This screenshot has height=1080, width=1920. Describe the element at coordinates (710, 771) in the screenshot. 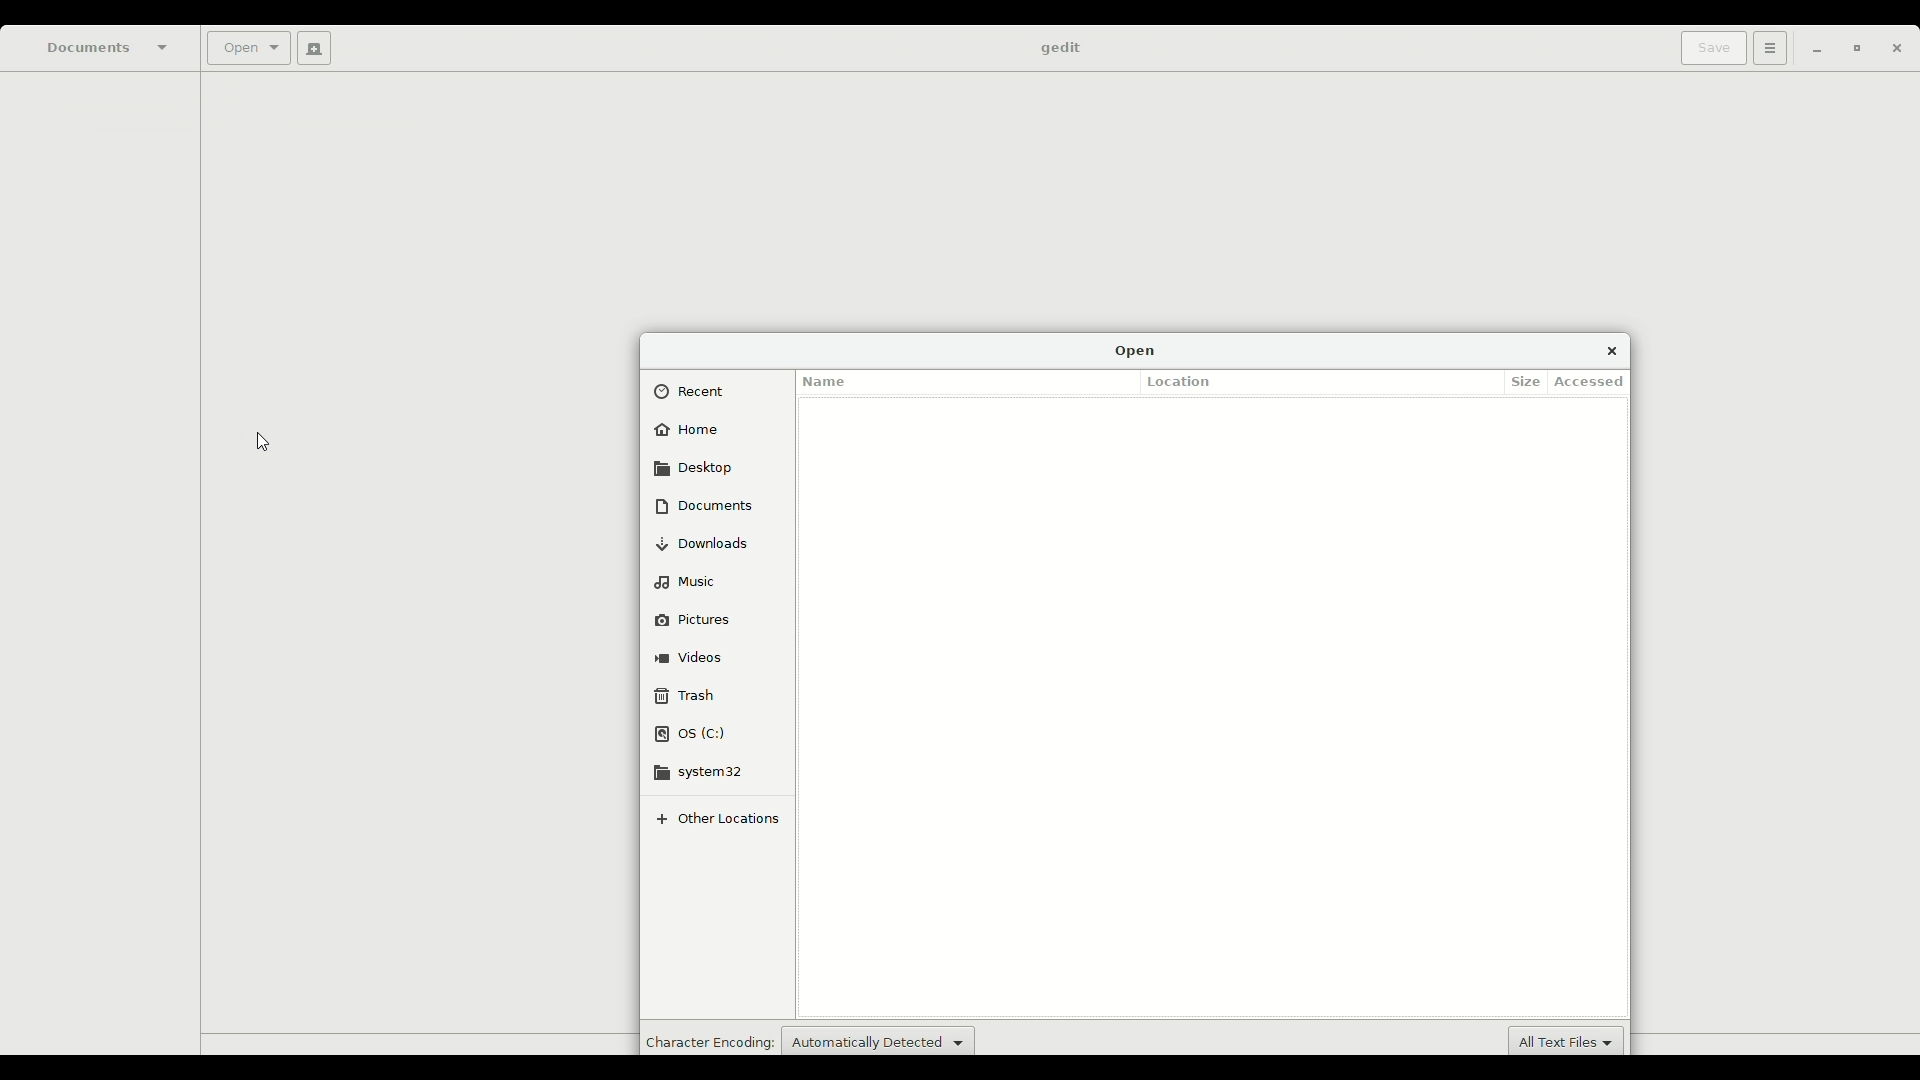

I see `system32` at that location.